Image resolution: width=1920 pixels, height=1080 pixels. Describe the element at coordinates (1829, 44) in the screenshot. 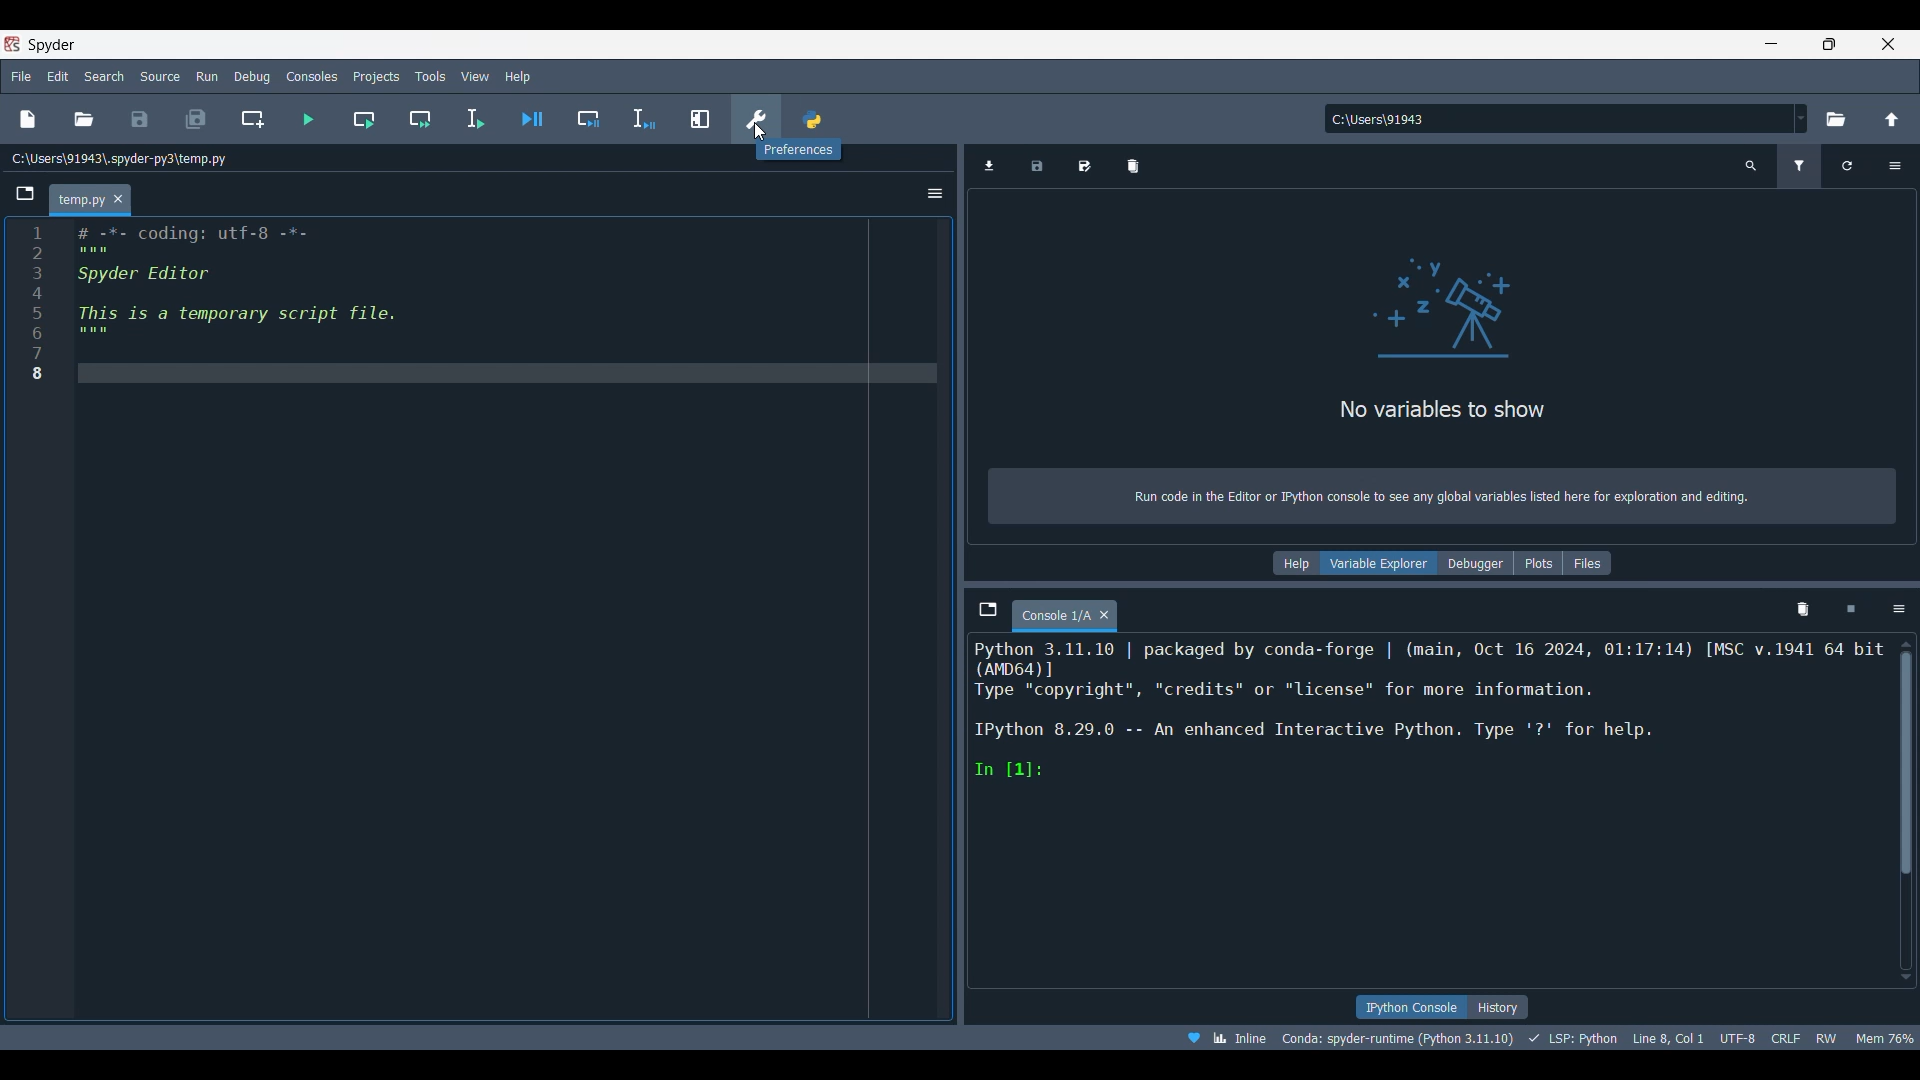

I see `Show in a smaller tab` at that location.